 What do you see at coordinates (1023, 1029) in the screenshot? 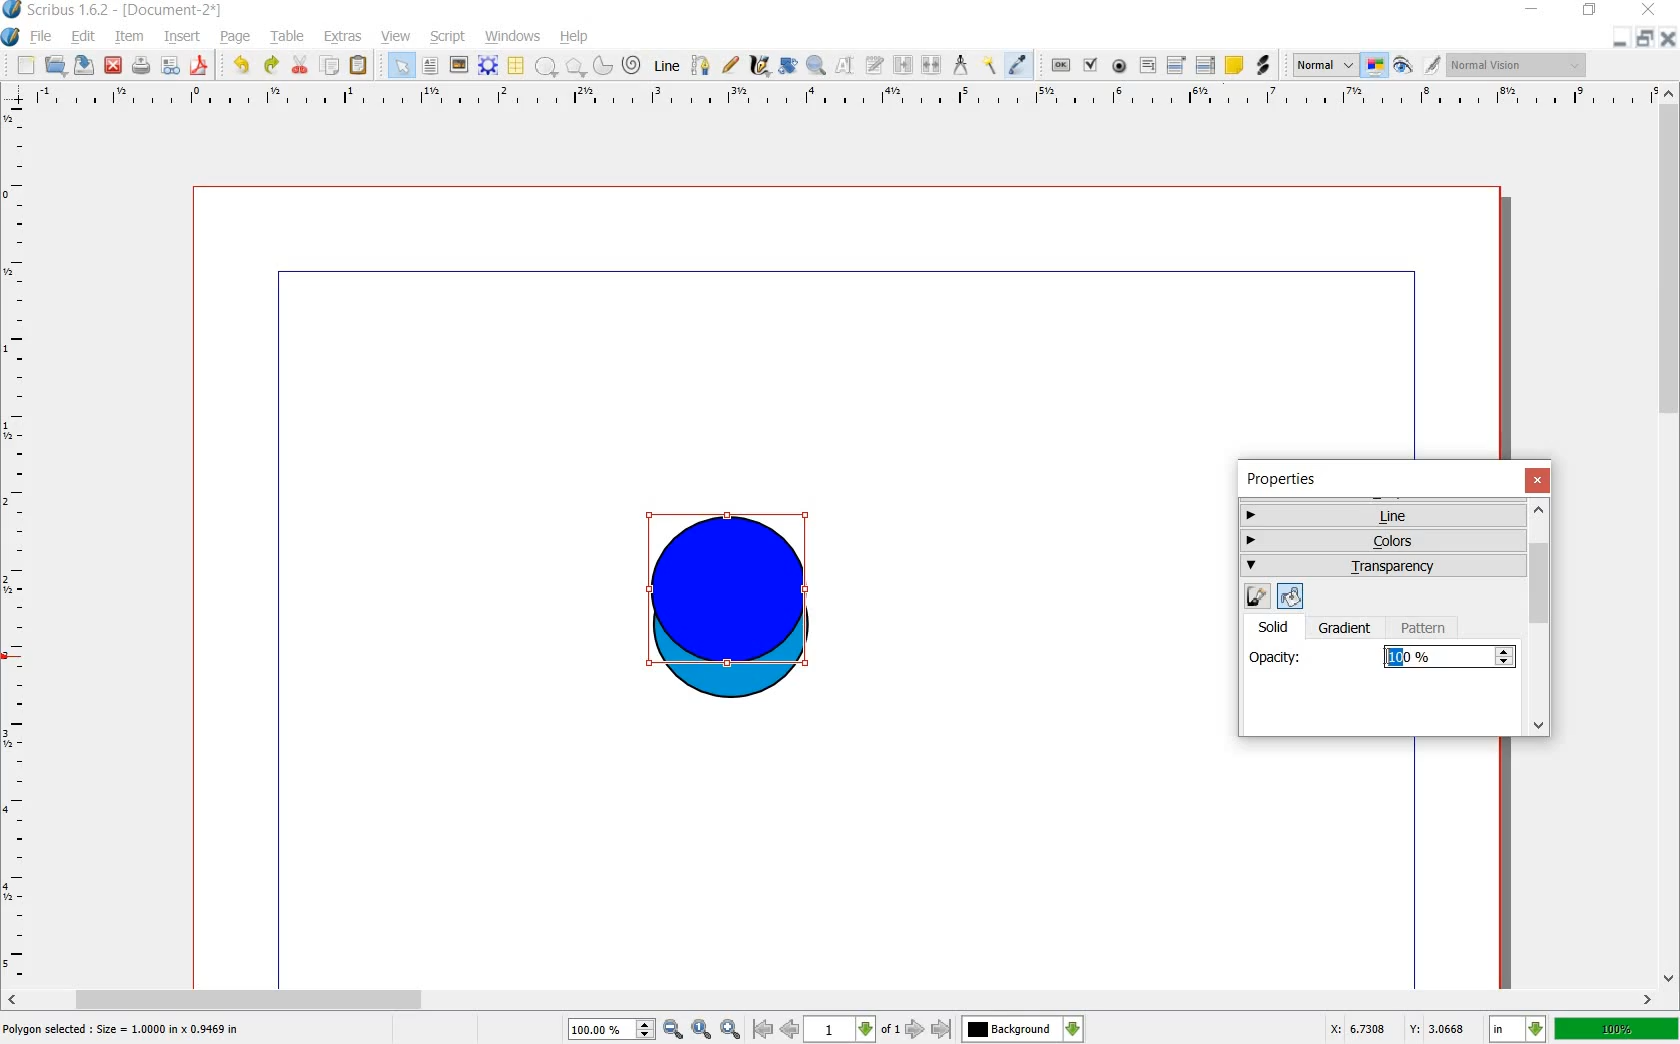
I see `Background` at bounding box center [1023, 1029].